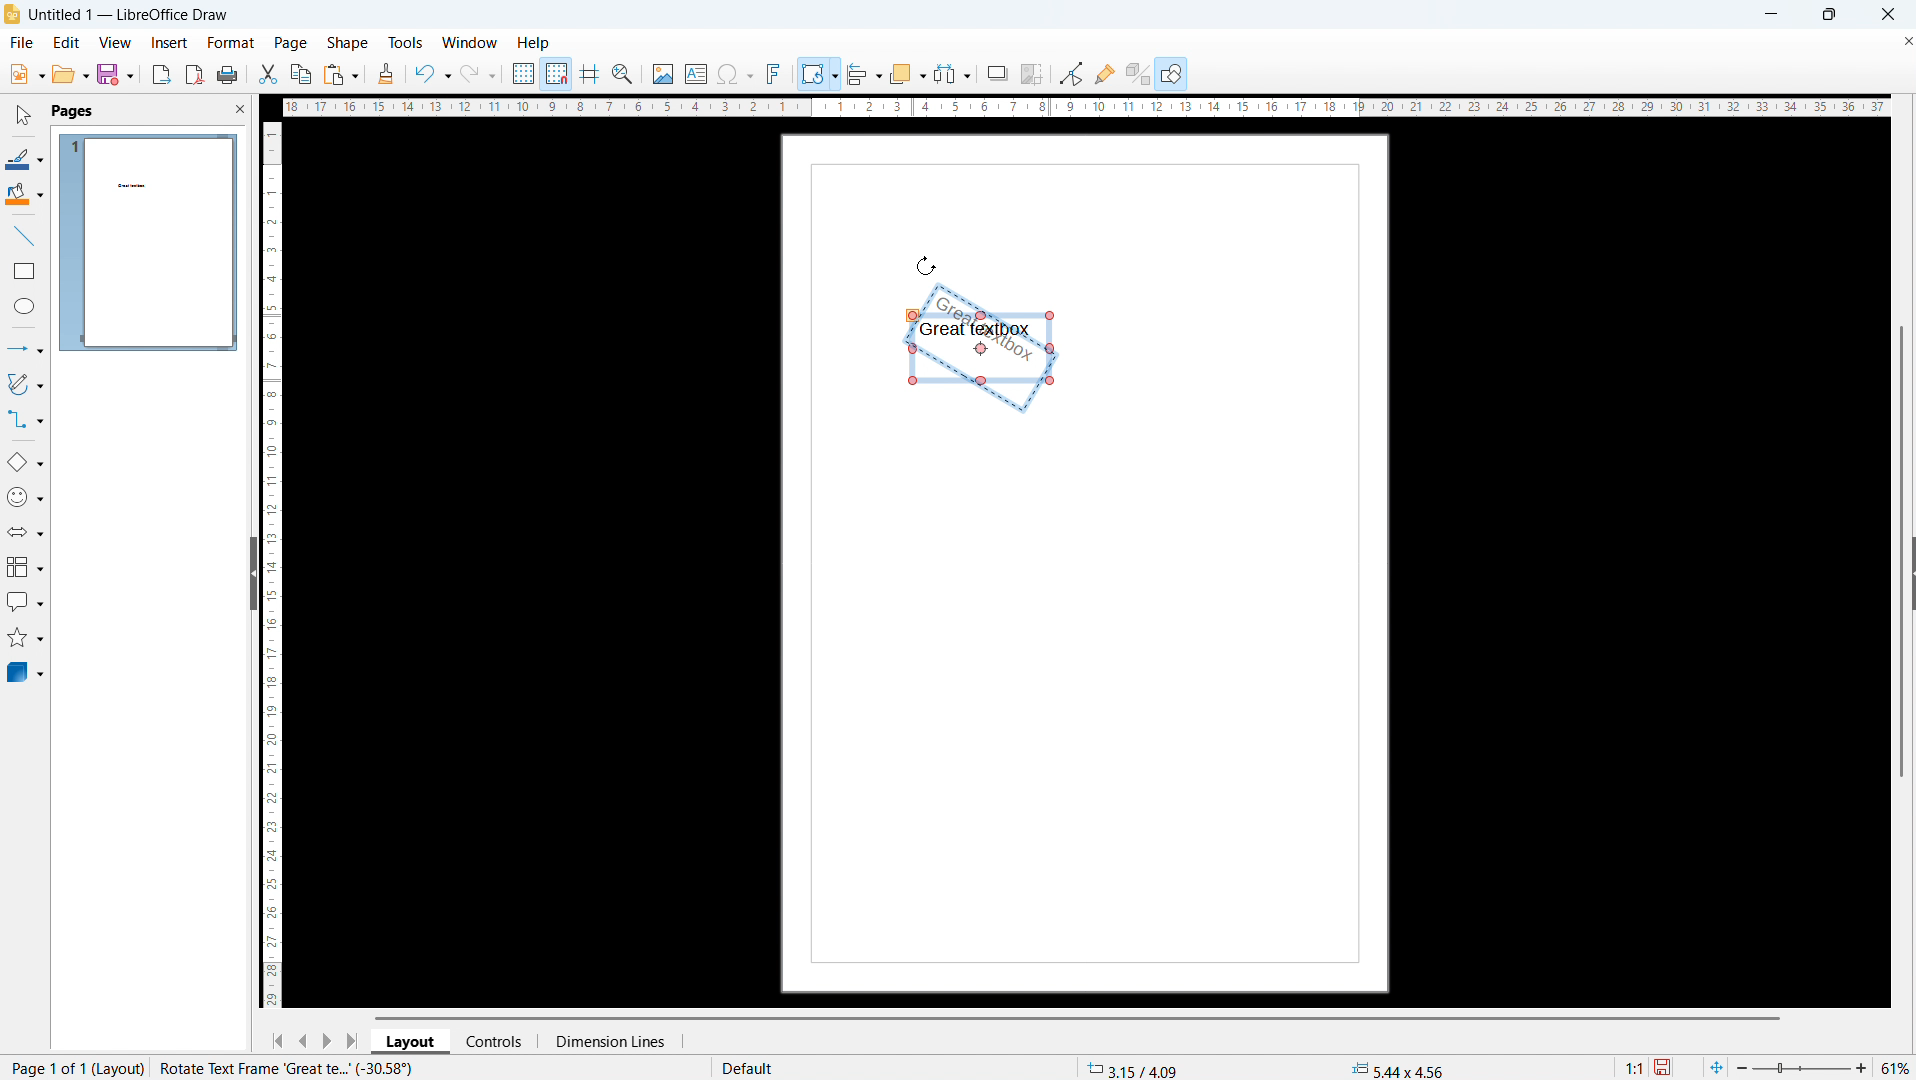  I want to click on line color, so click(25, 157).